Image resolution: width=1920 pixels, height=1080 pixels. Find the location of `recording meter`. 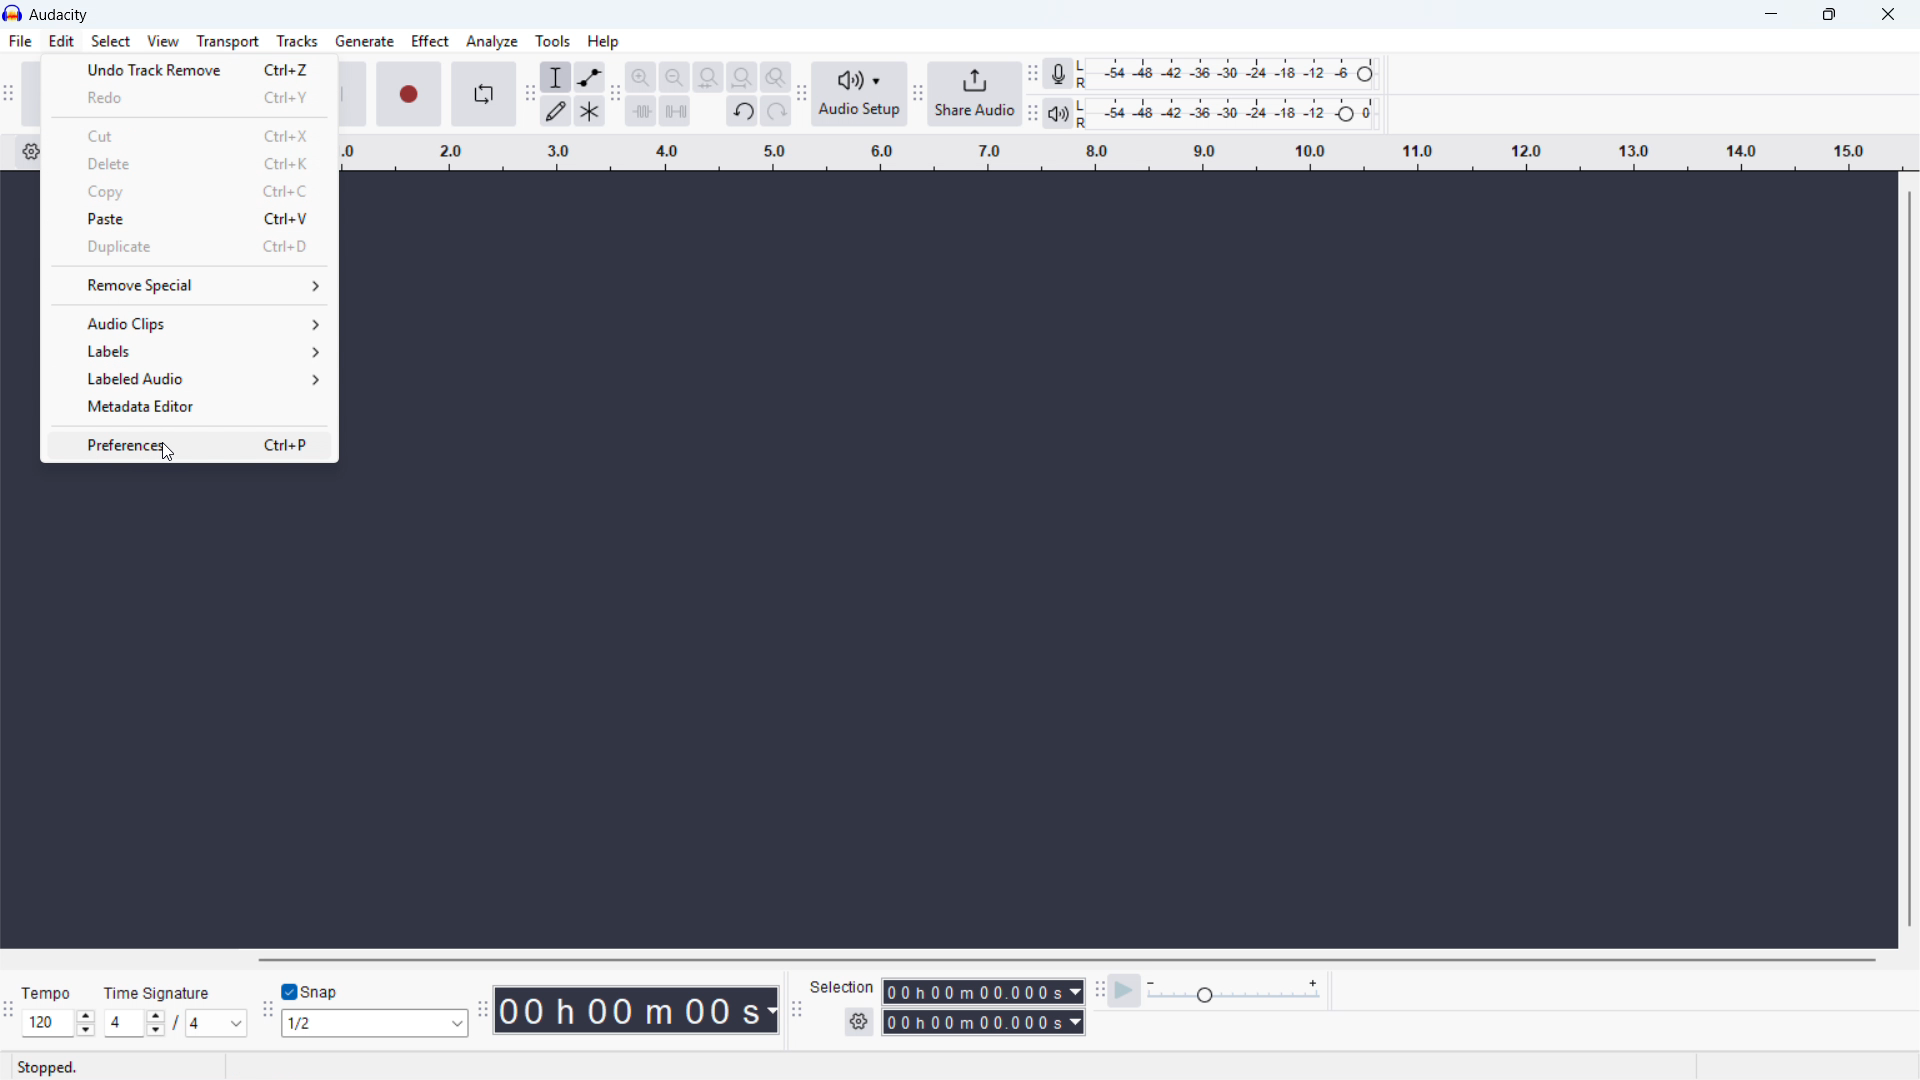

recording meter is located at coordinates (1059, 73).